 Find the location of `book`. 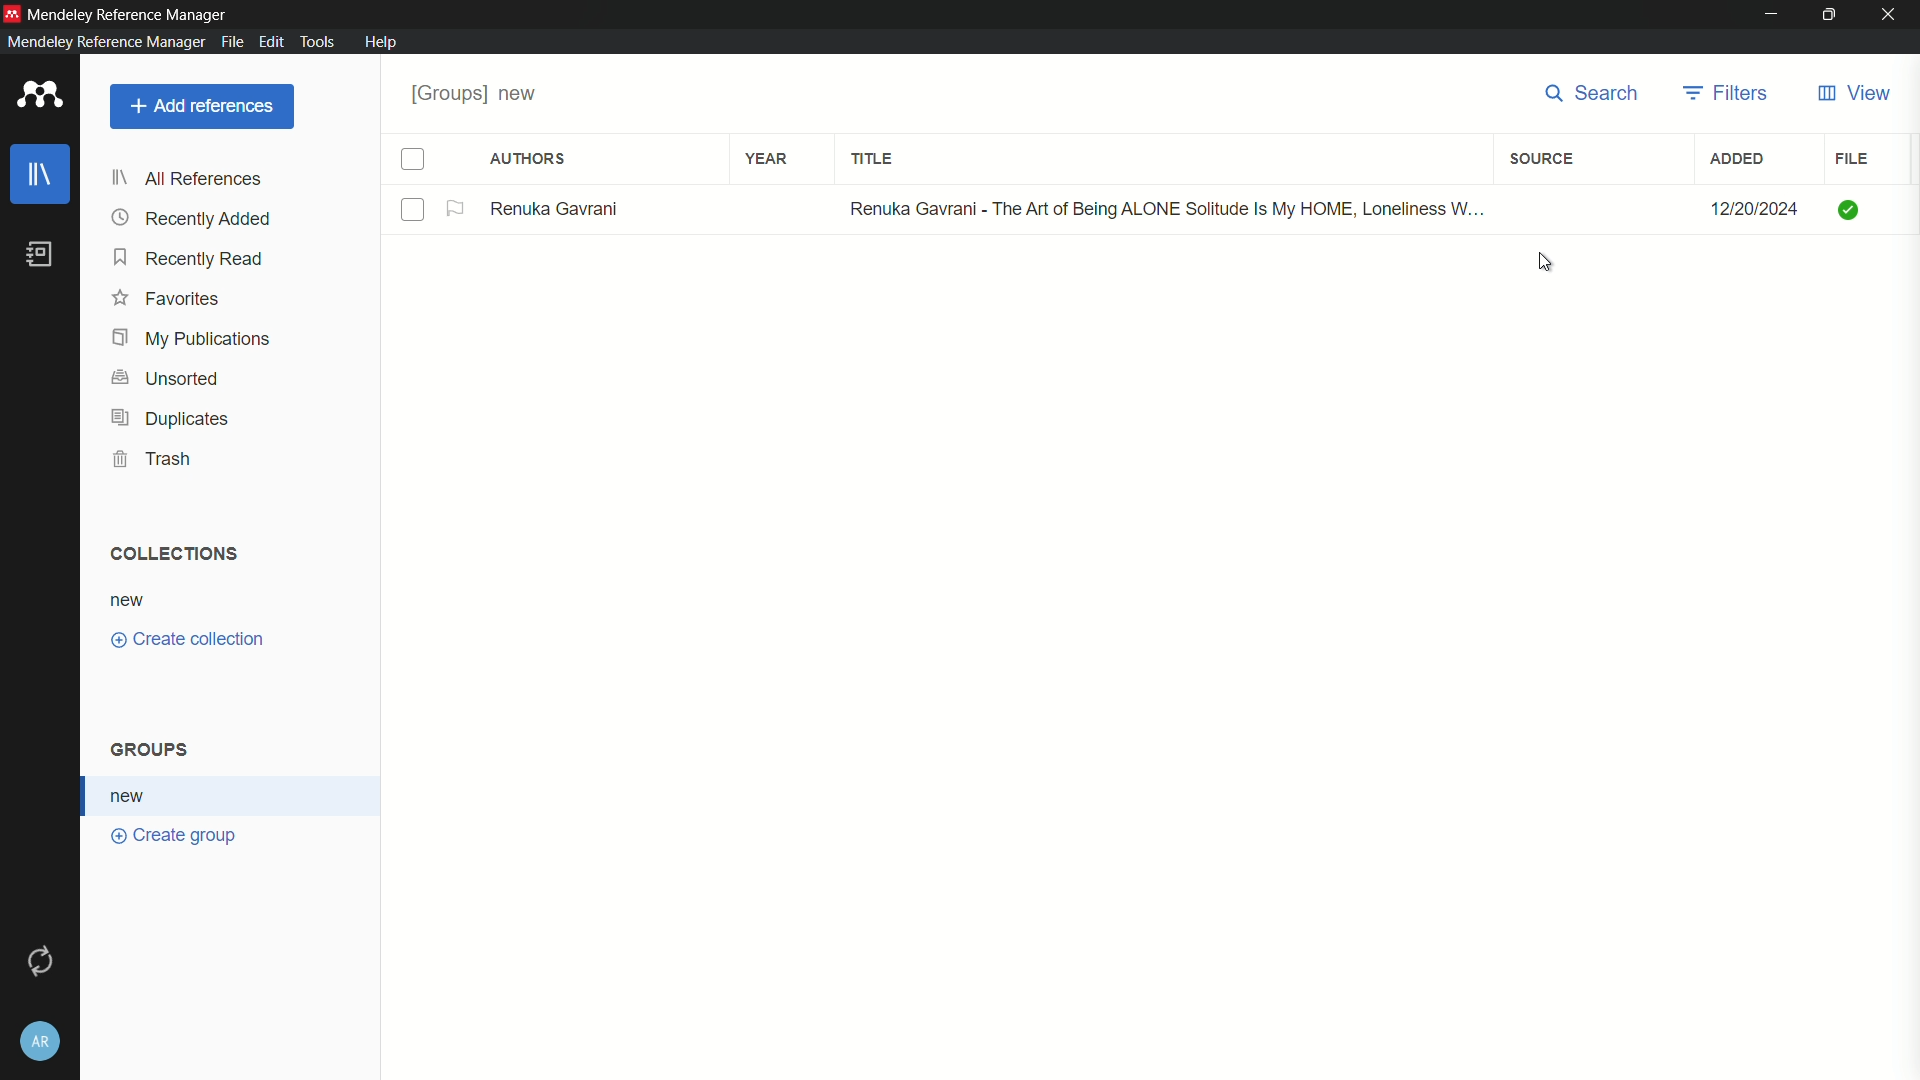

book is located at coordinates (40, 254).